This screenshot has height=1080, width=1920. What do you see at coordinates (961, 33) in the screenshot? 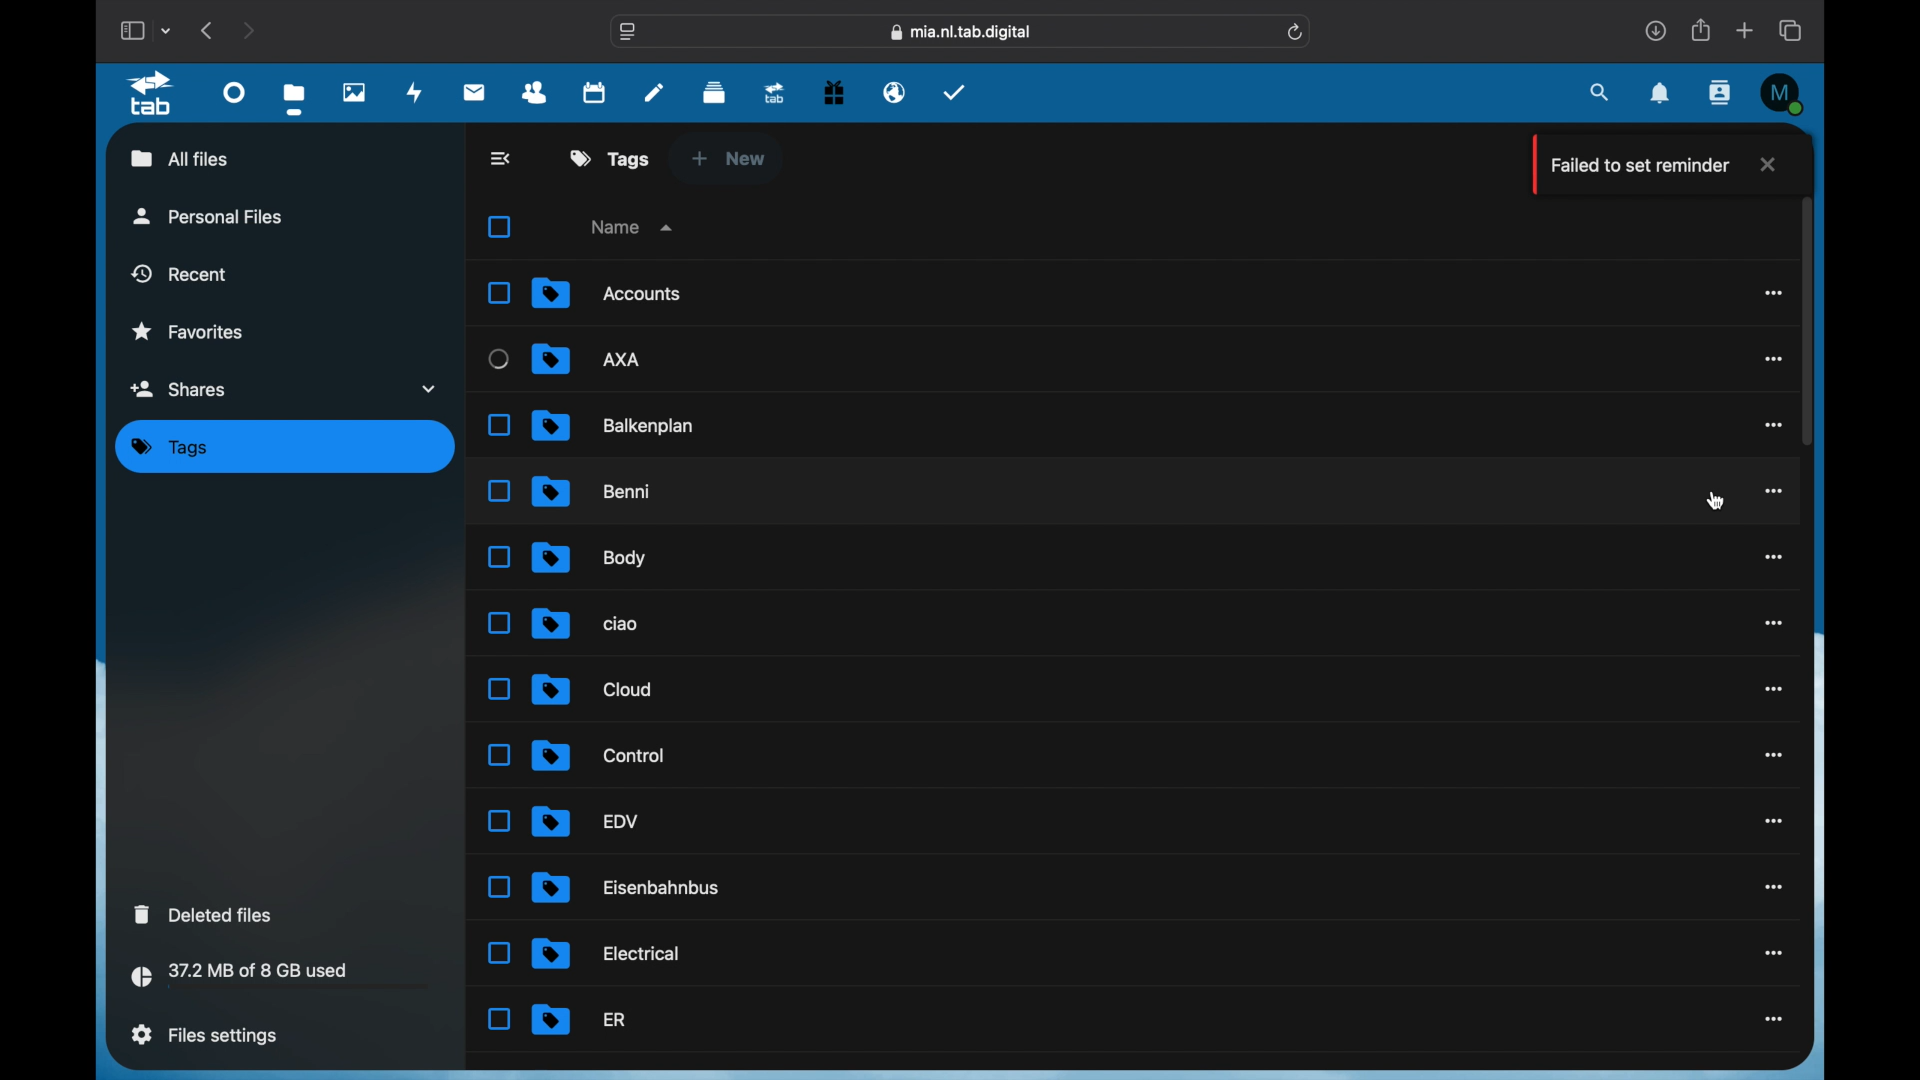
I see `web address` at bounding box center [961, 33].